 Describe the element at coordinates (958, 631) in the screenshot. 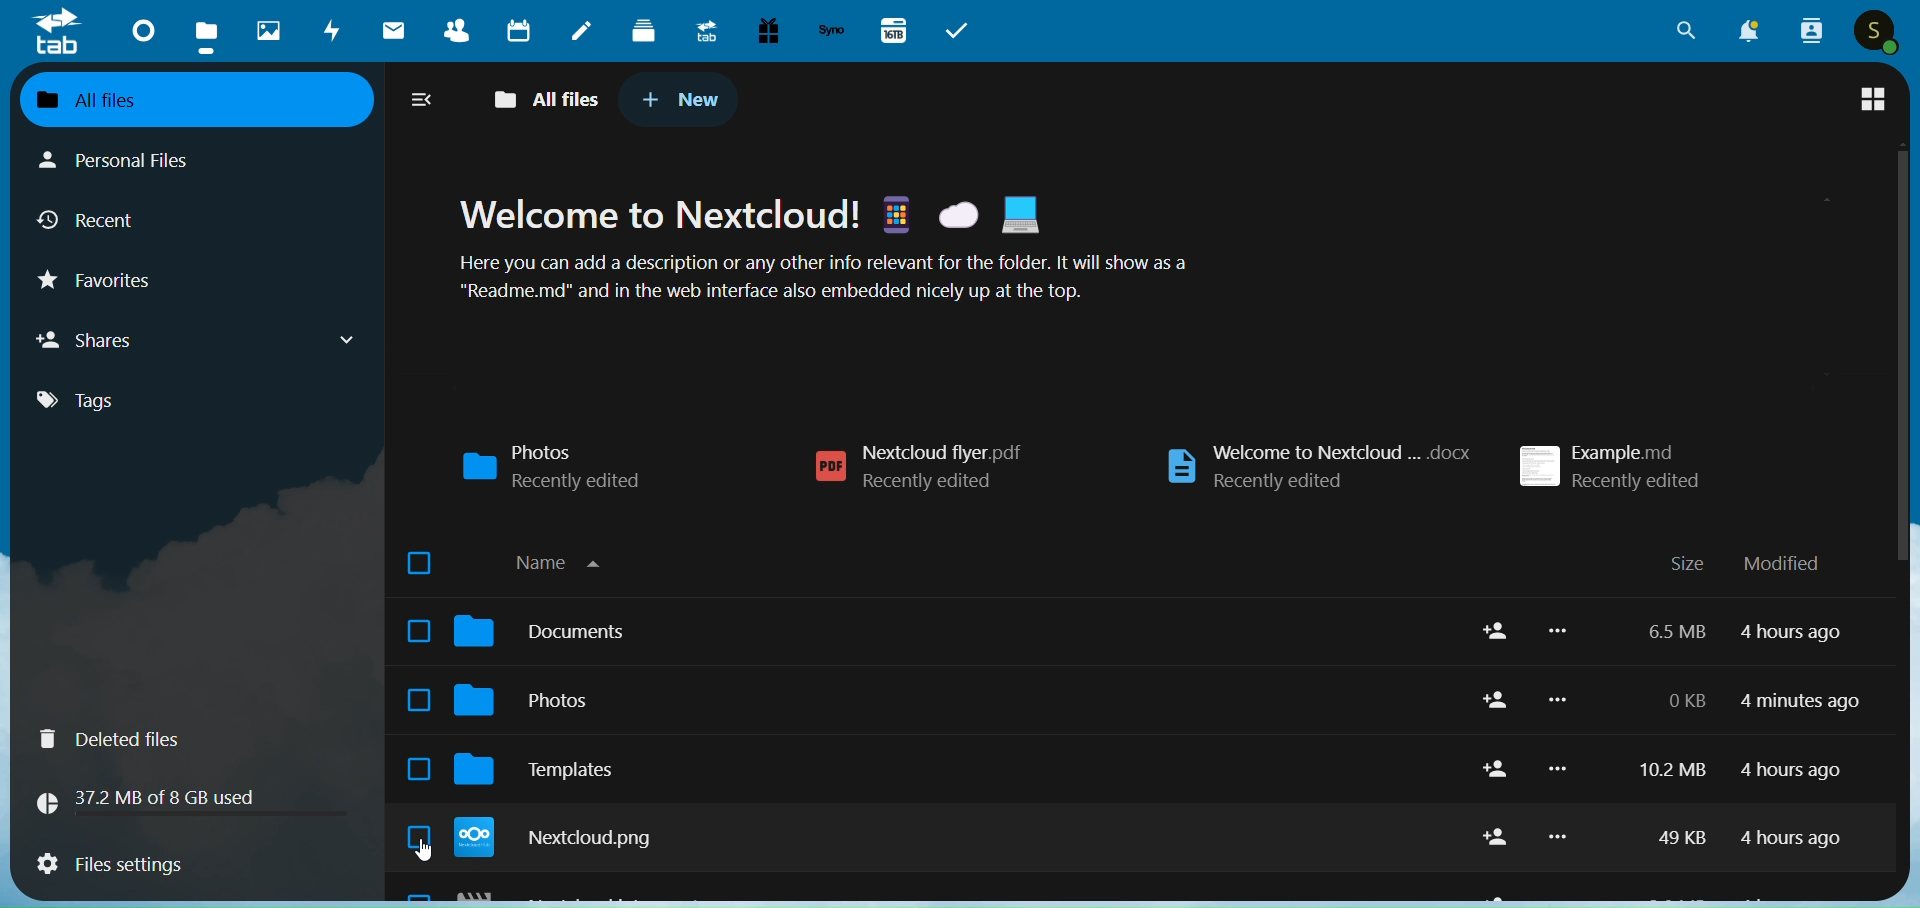

I see `Documents` at that location.